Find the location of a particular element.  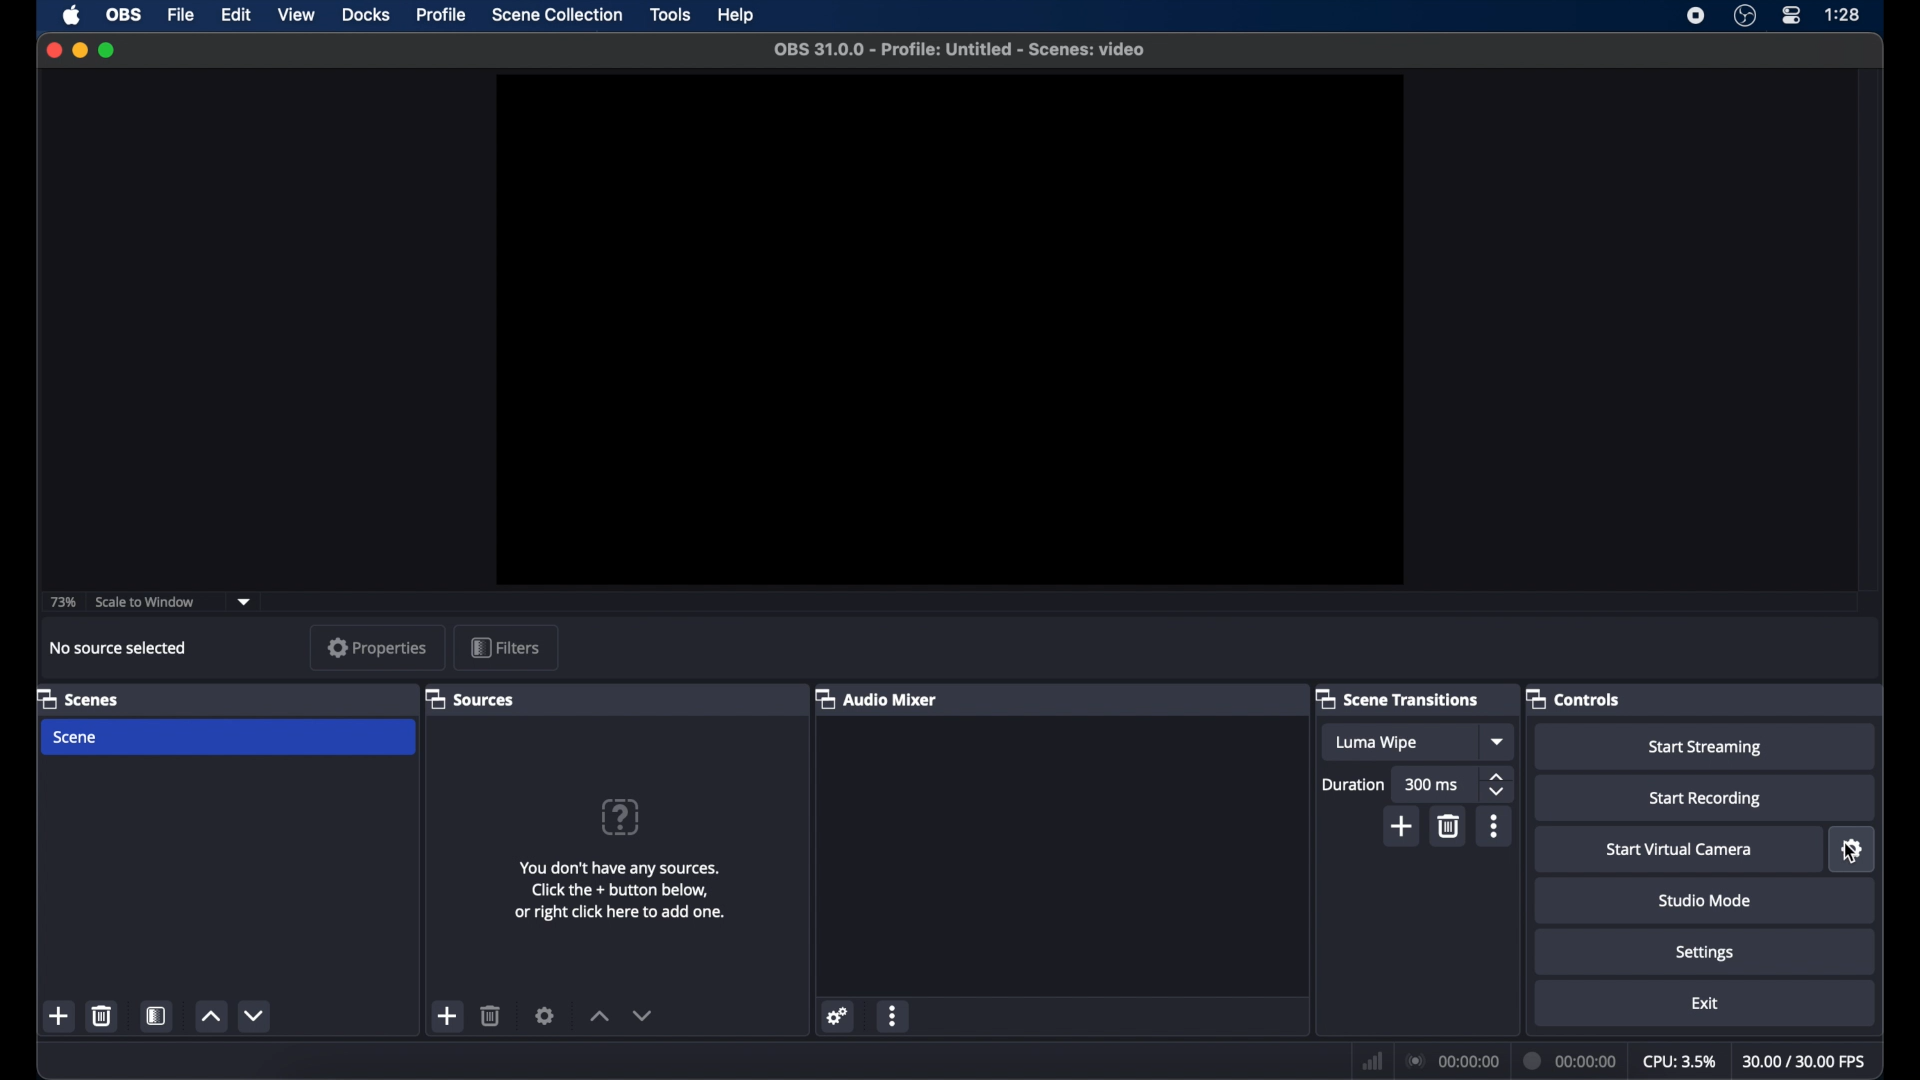

add is located at coordinates (60, 1017).